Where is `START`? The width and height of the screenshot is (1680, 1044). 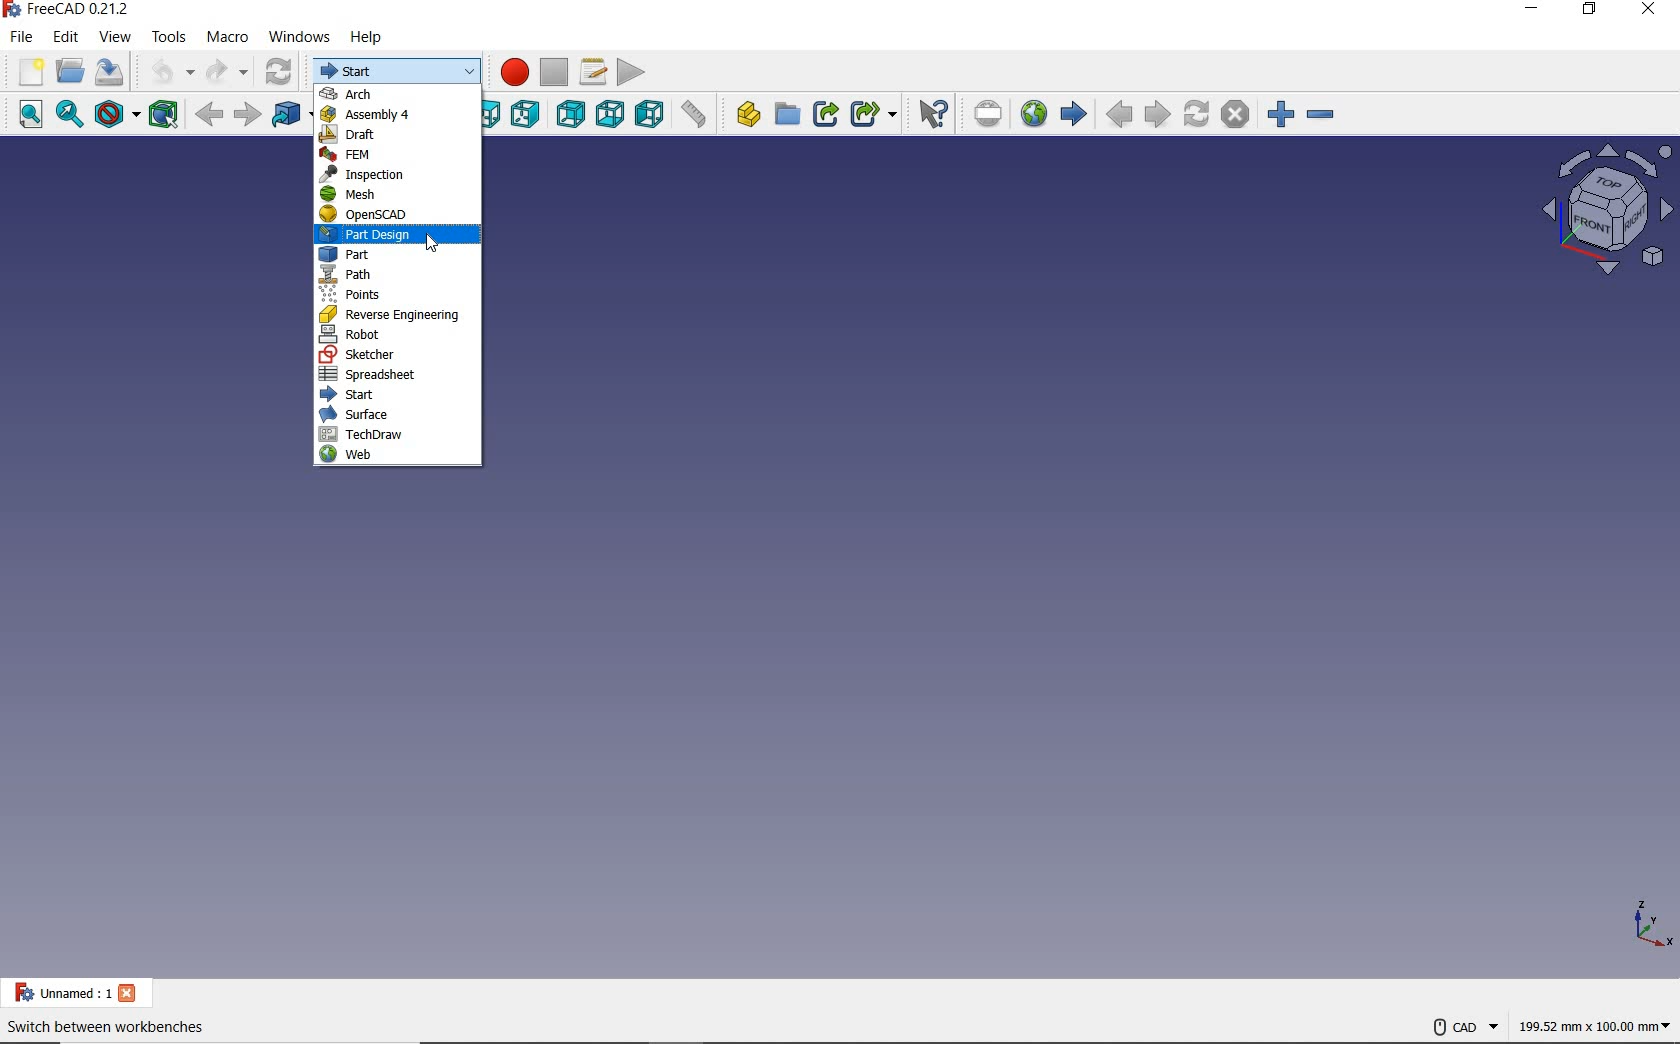 START is located at coordinates (398, 70).